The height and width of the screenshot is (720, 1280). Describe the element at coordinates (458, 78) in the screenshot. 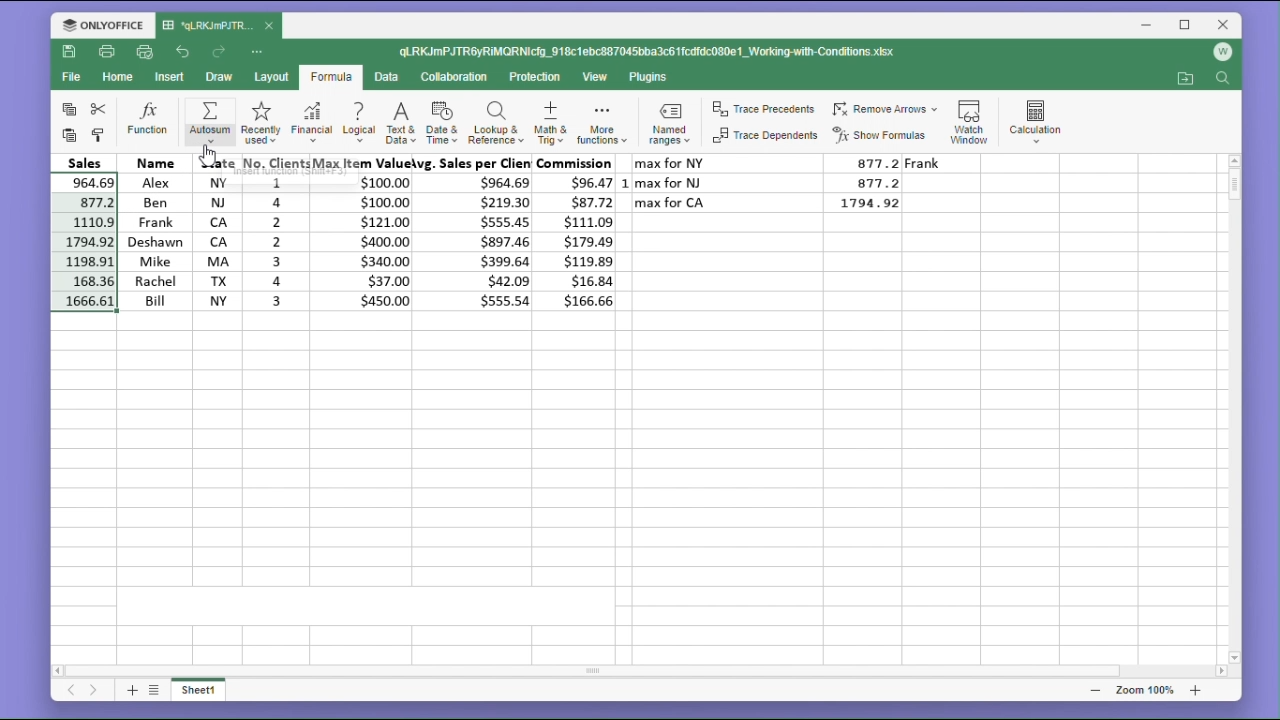

I see `collaboration` at that location.